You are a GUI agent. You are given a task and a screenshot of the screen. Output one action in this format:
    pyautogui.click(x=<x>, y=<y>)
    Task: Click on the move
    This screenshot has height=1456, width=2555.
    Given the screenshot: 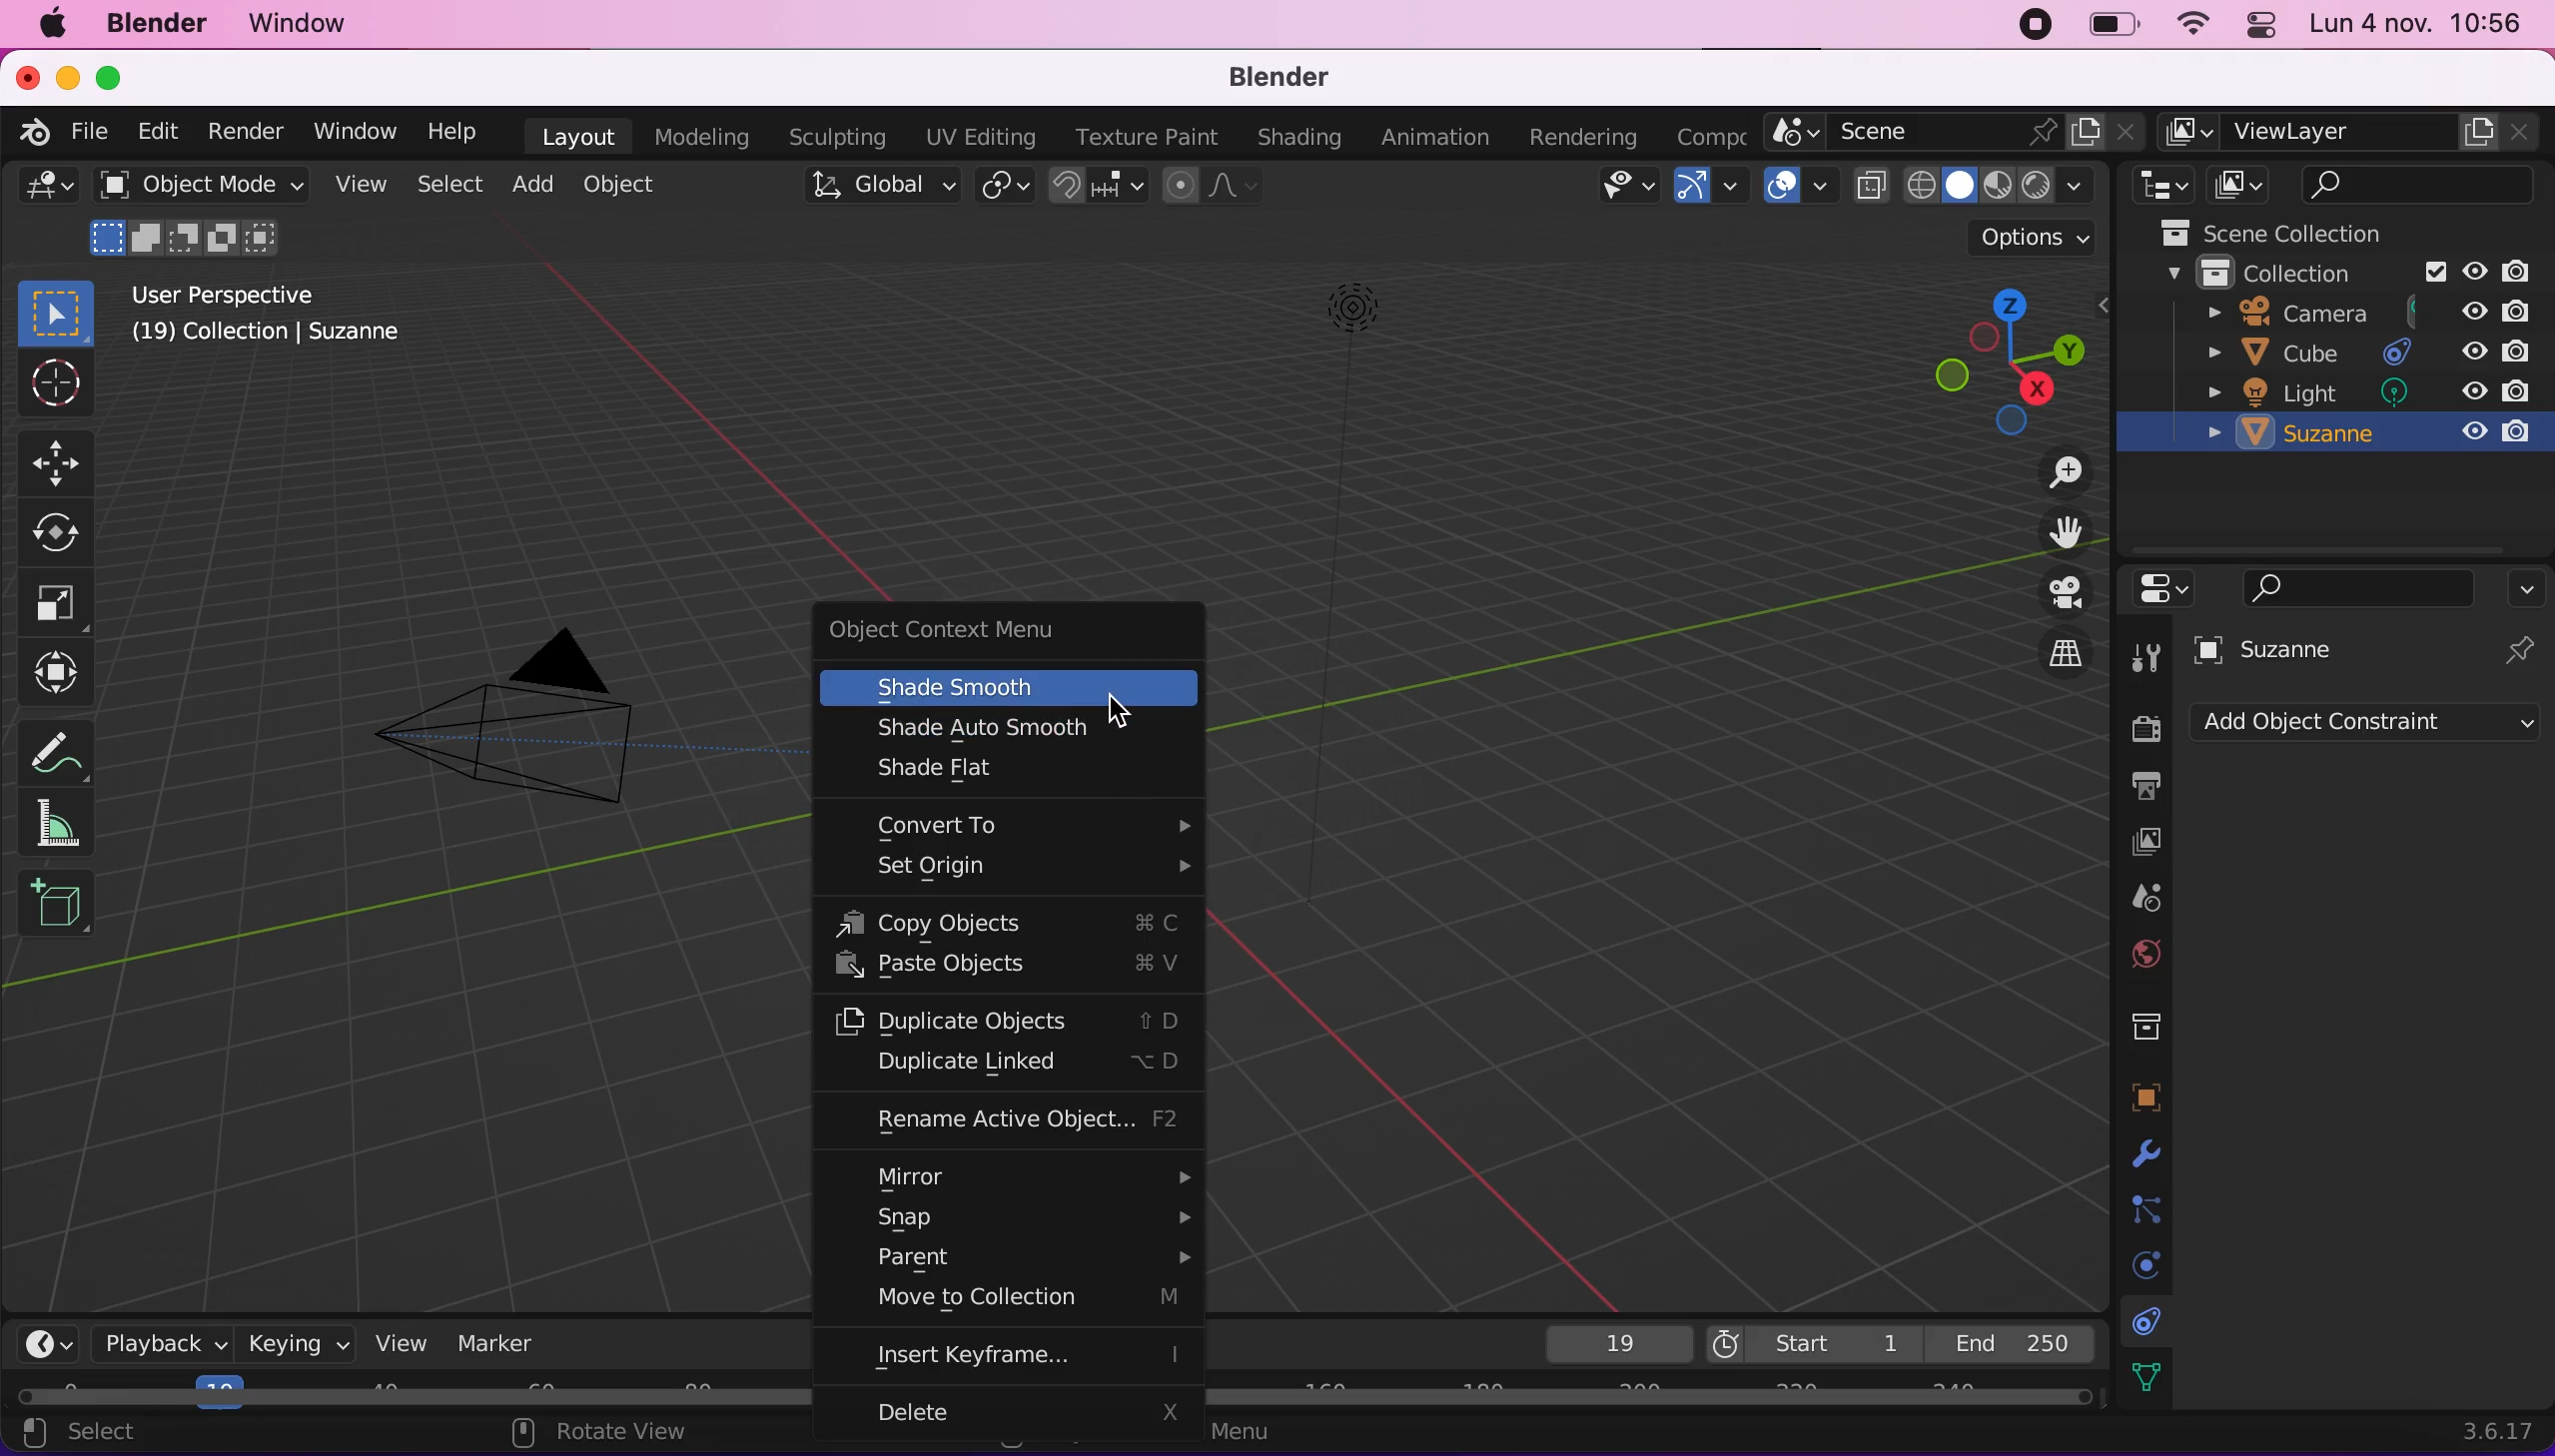 What is the action you would take?
    pyautogui.click(x=57, y=460)
    